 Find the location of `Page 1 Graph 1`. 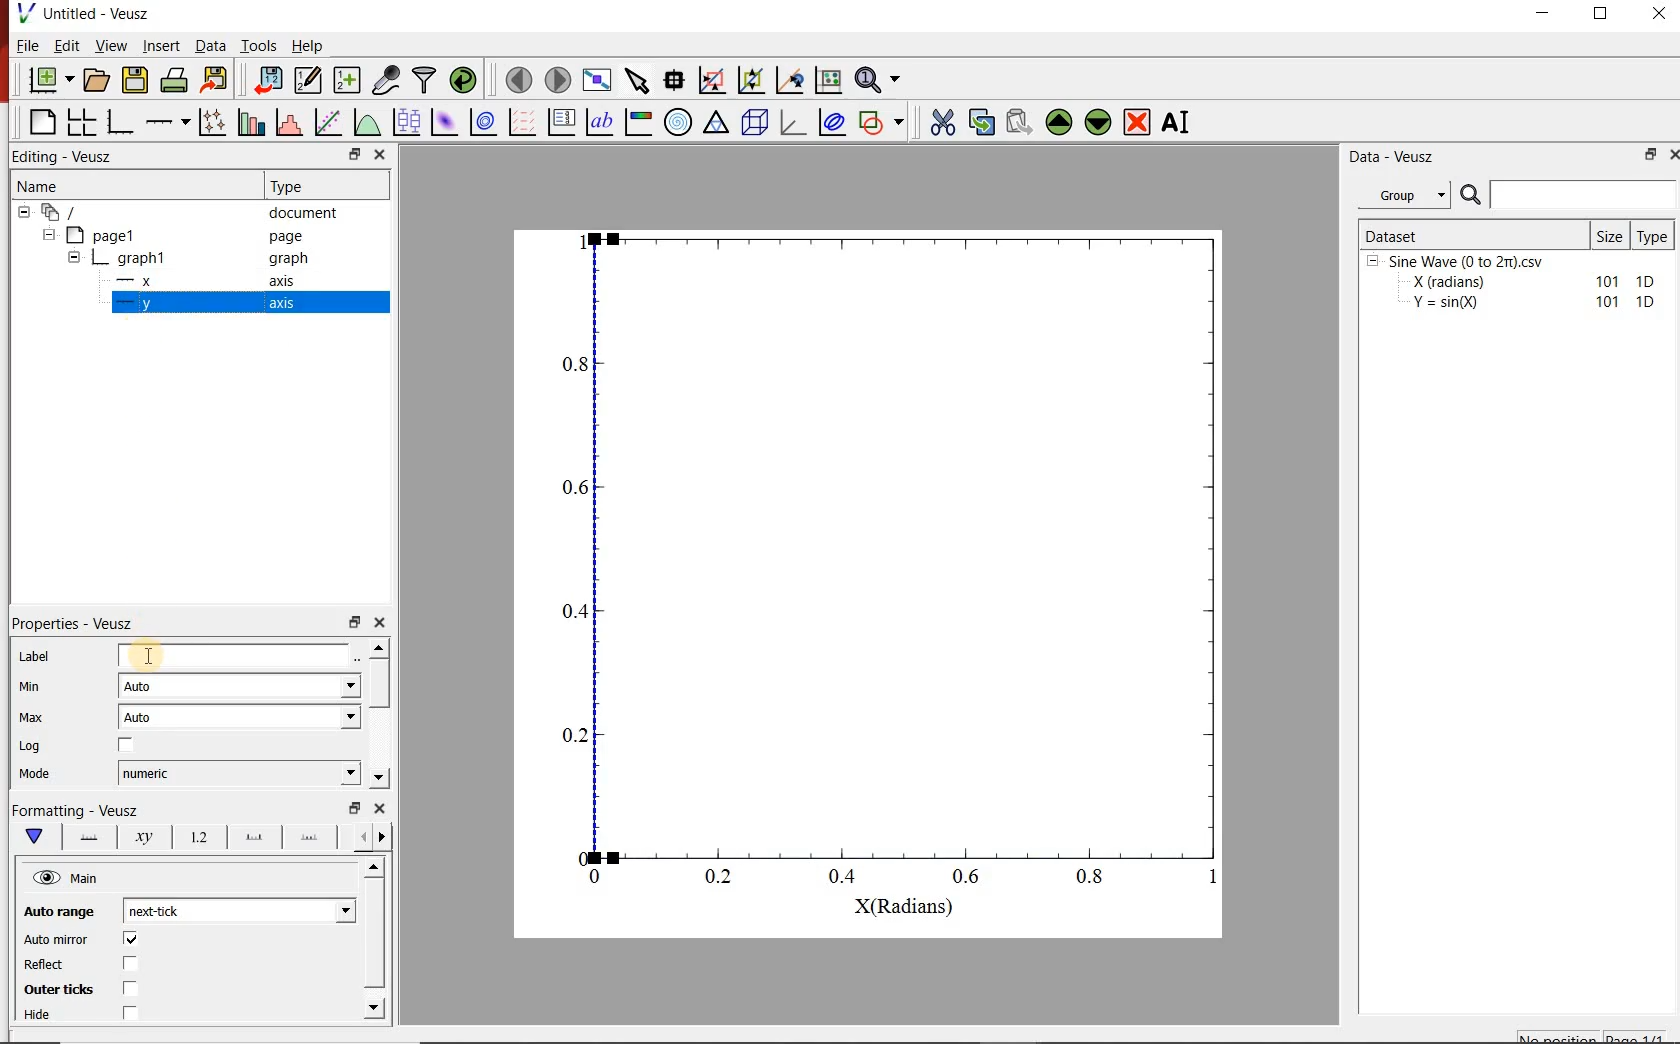

Page 1 Graph 1 is located at coordinates (96, 260).